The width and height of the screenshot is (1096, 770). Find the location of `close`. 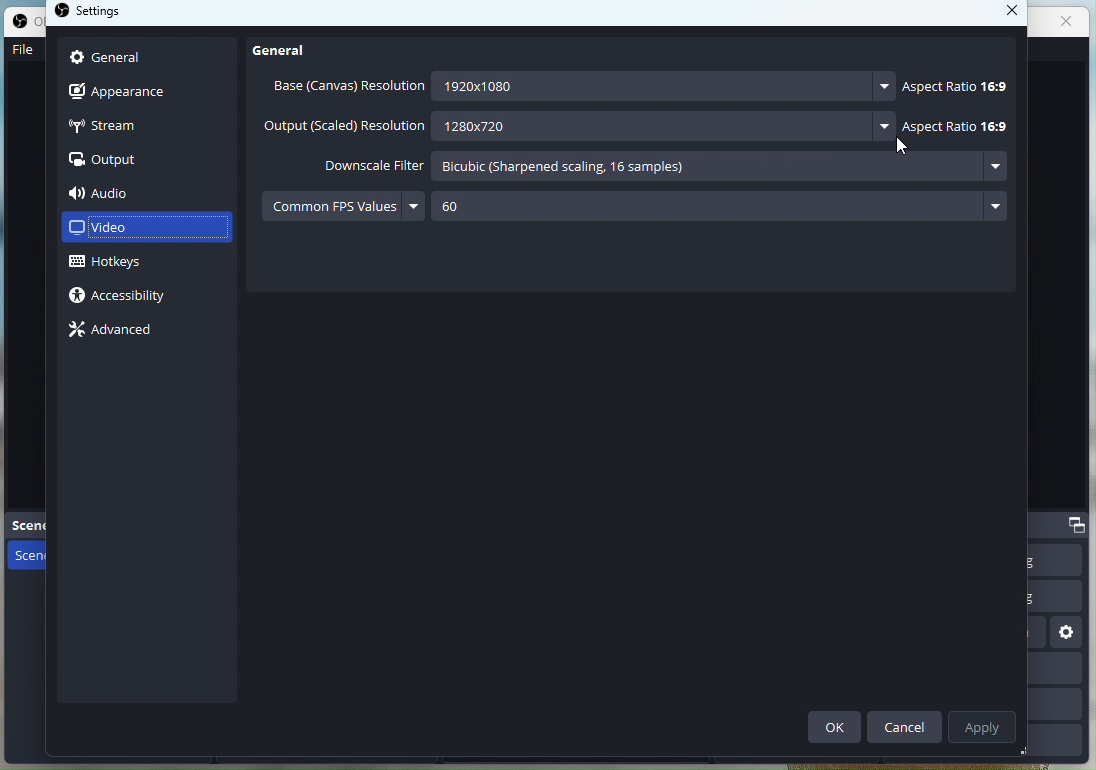

close is located at coordinates (1069, 20).